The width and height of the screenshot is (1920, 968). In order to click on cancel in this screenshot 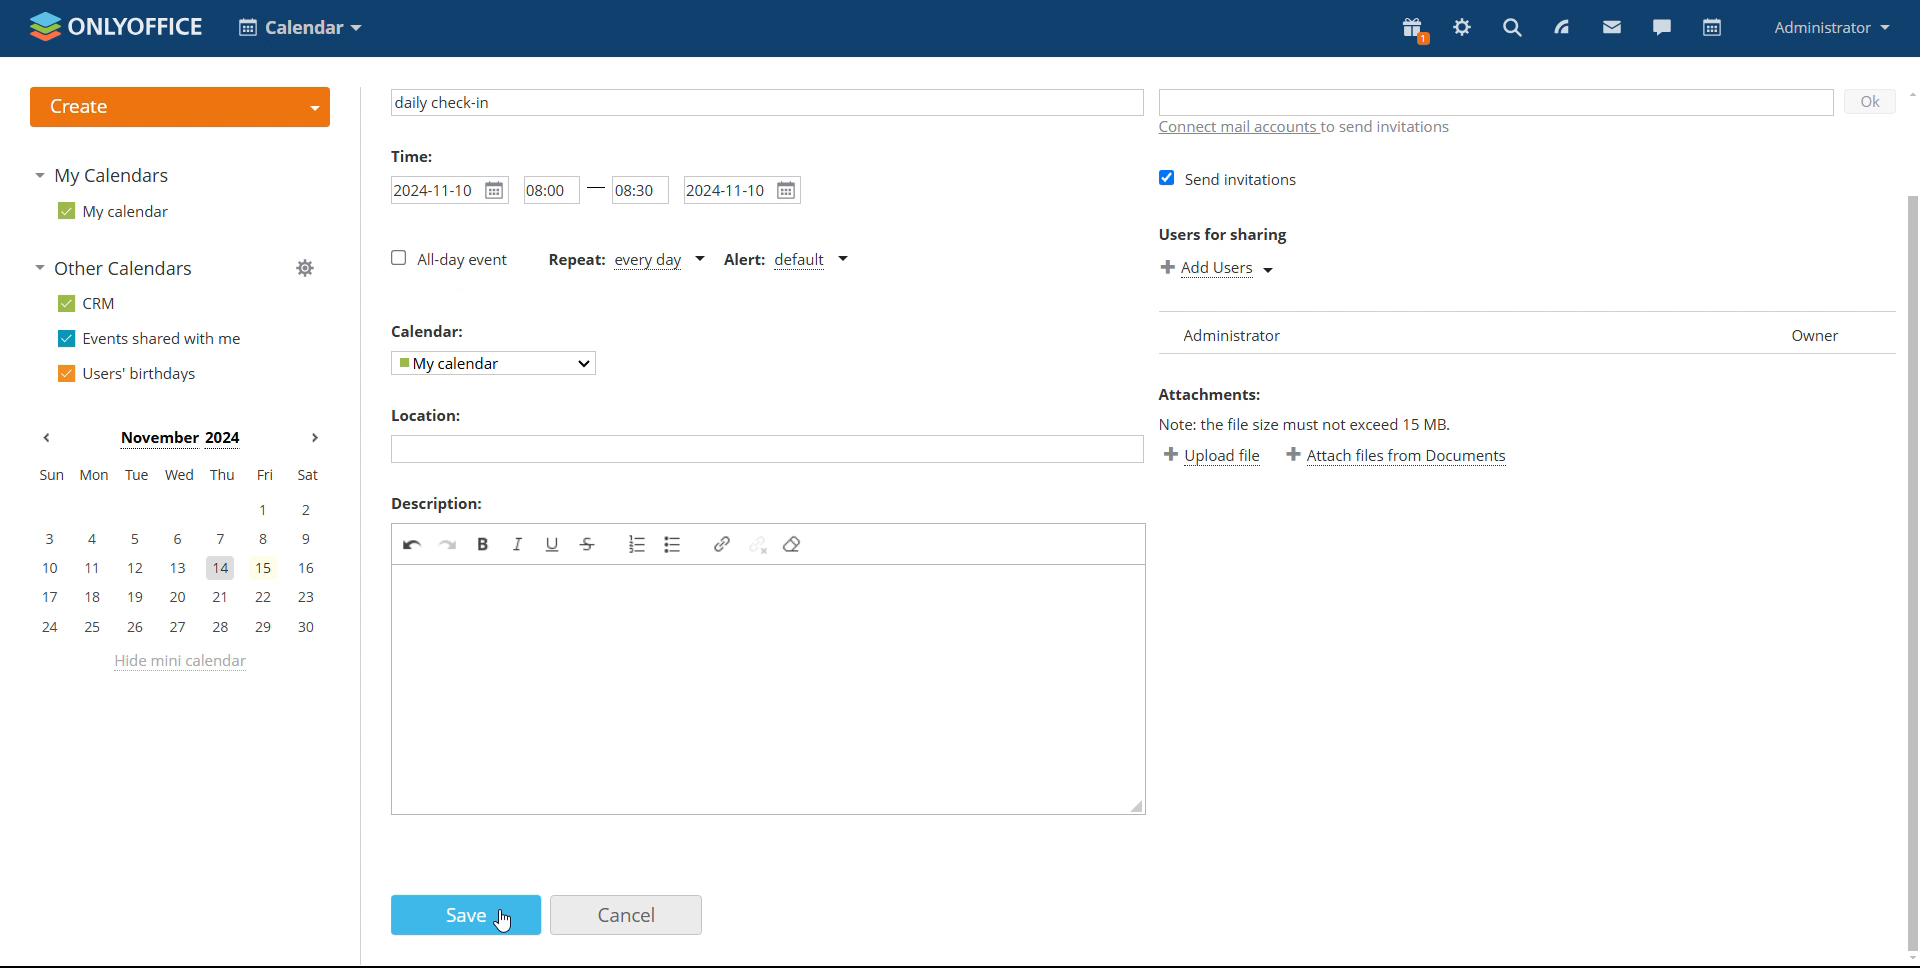, I will do `click(626, 915)`.